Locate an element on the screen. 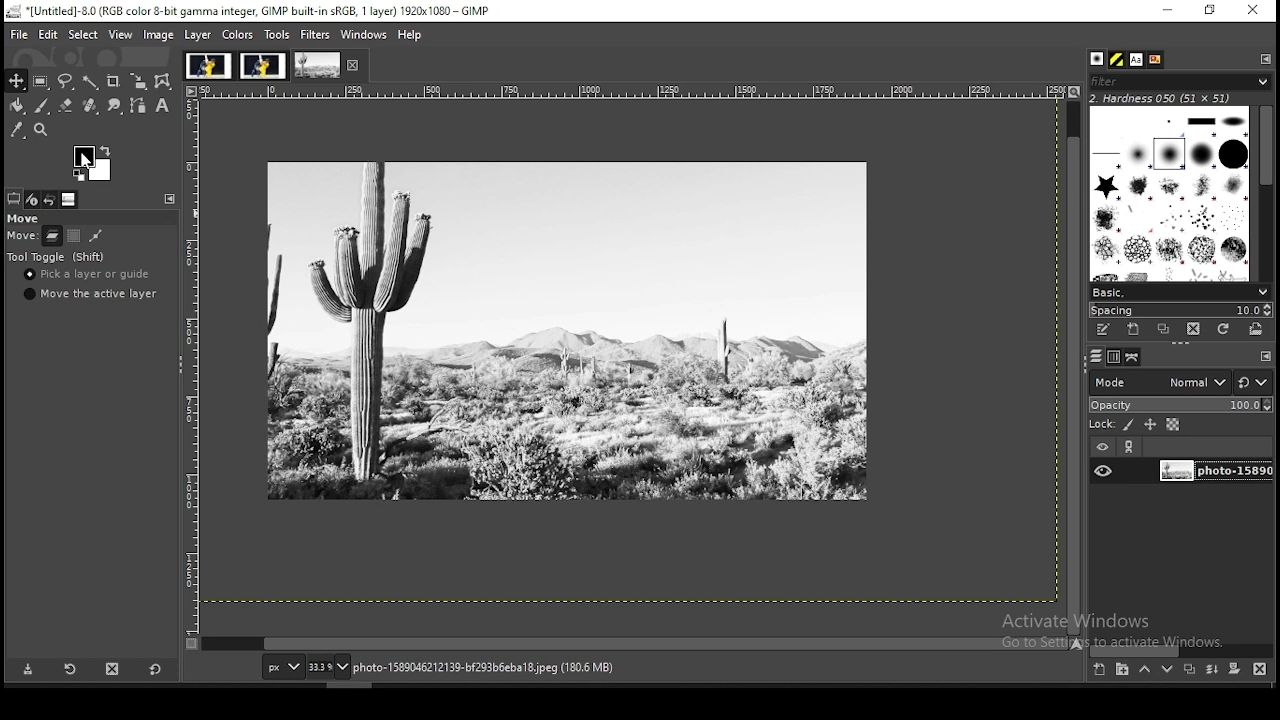  channels is located at coordinates (1116, 357).